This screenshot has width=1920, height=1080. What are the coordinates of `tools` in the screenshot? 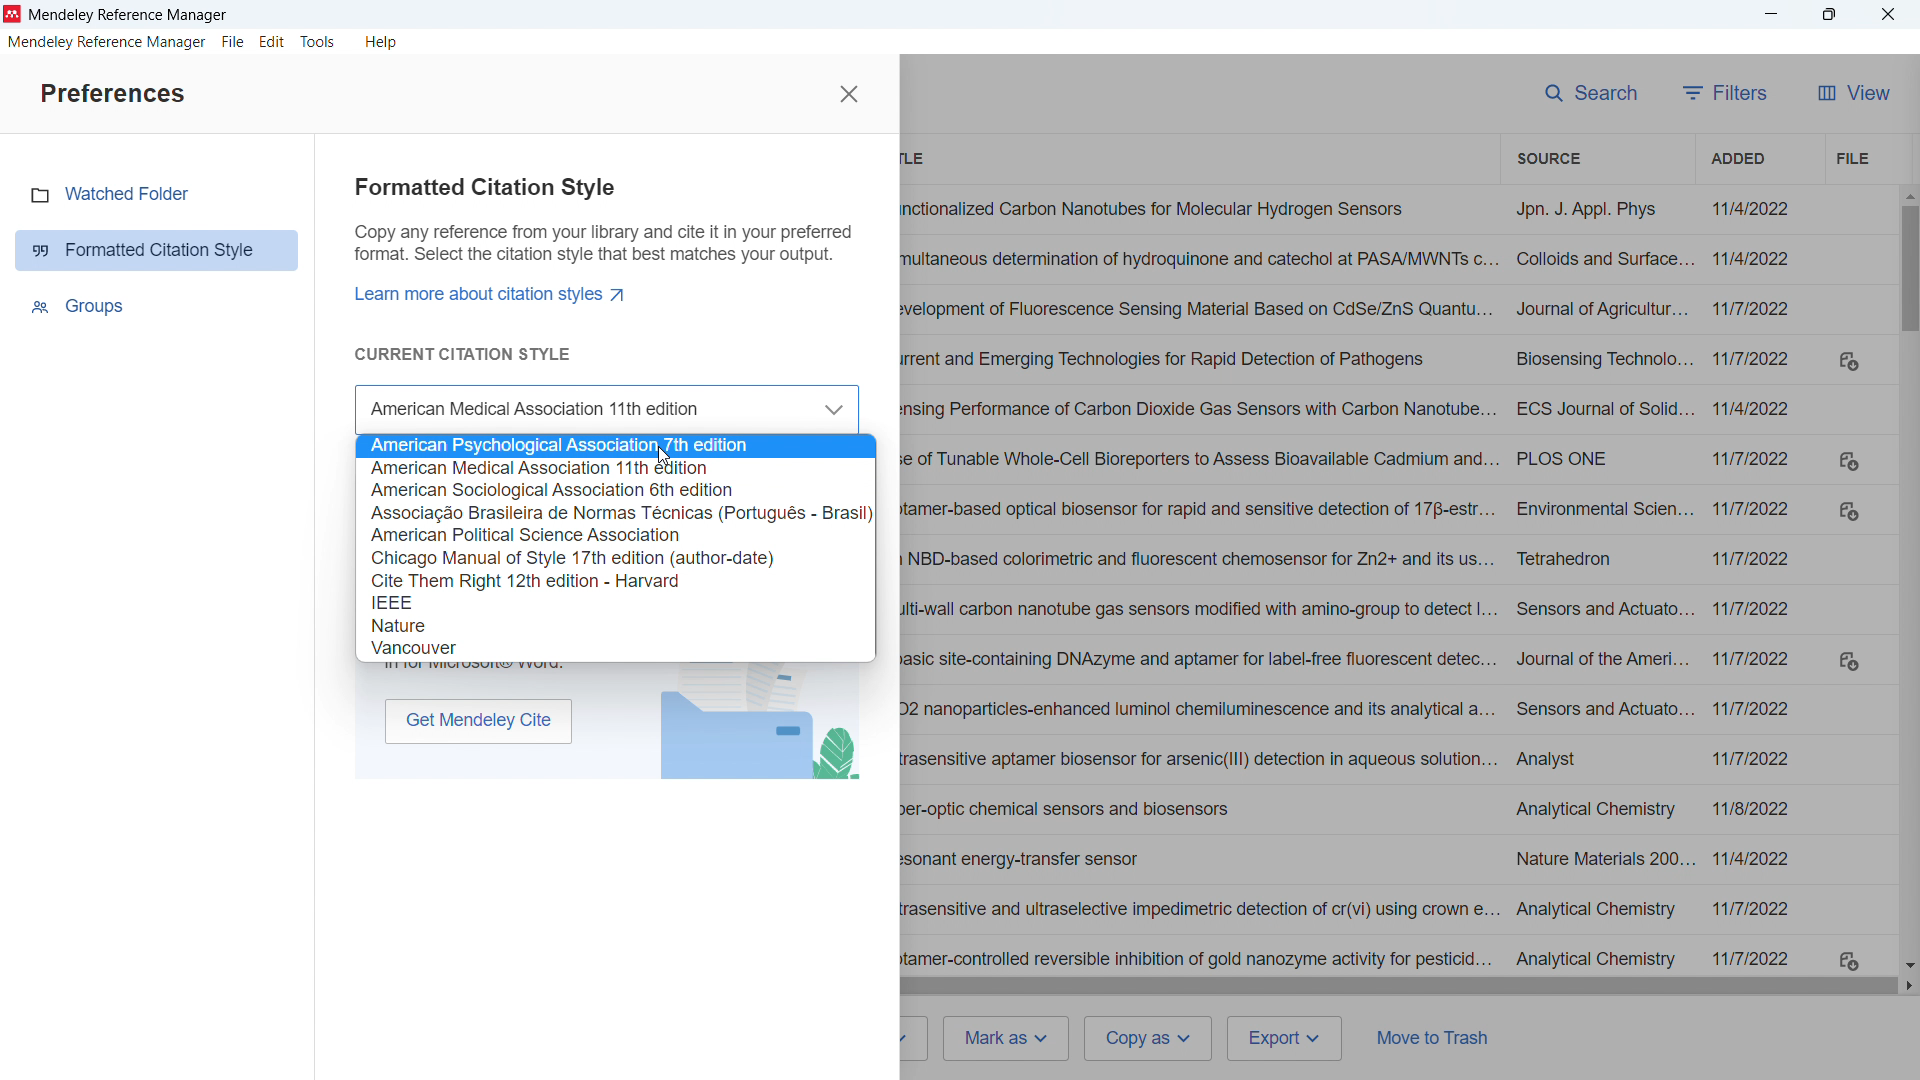 It's located at (318, 41).